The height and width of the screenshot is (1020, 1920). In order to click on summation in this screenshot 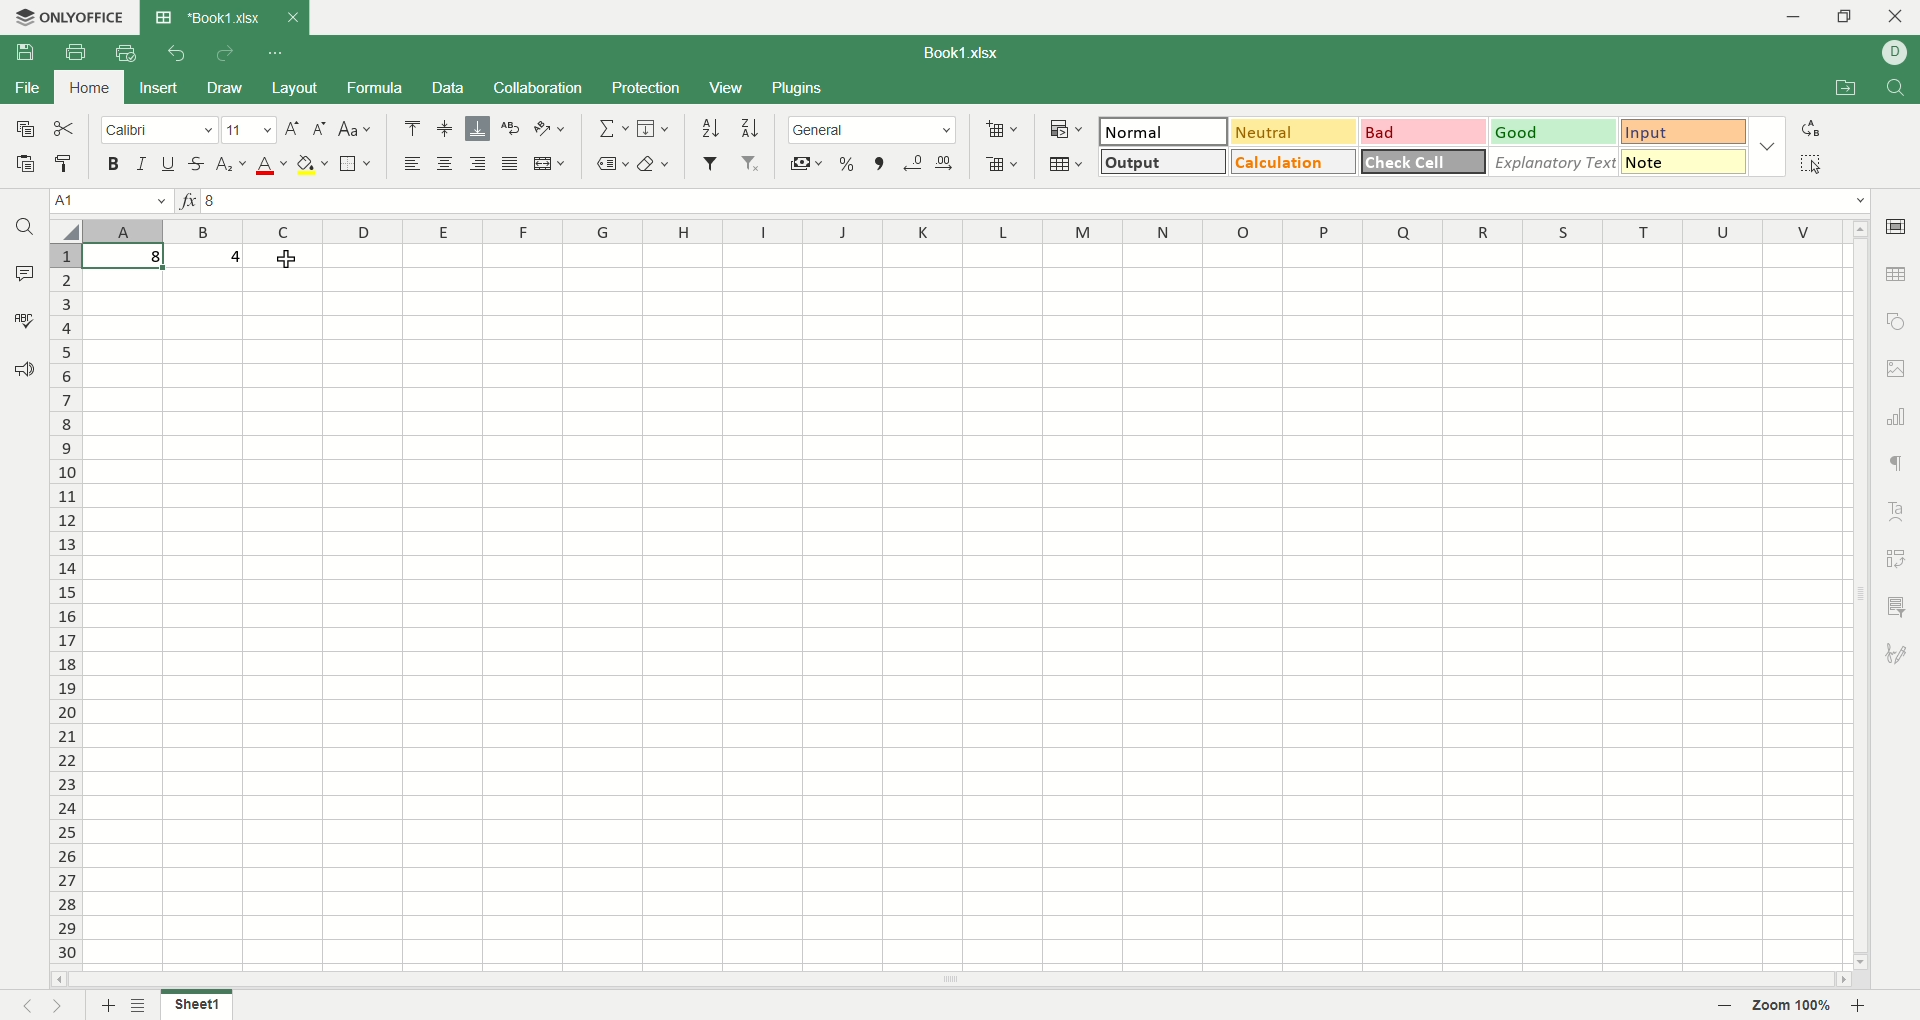, I will do `click(612, 128)`.